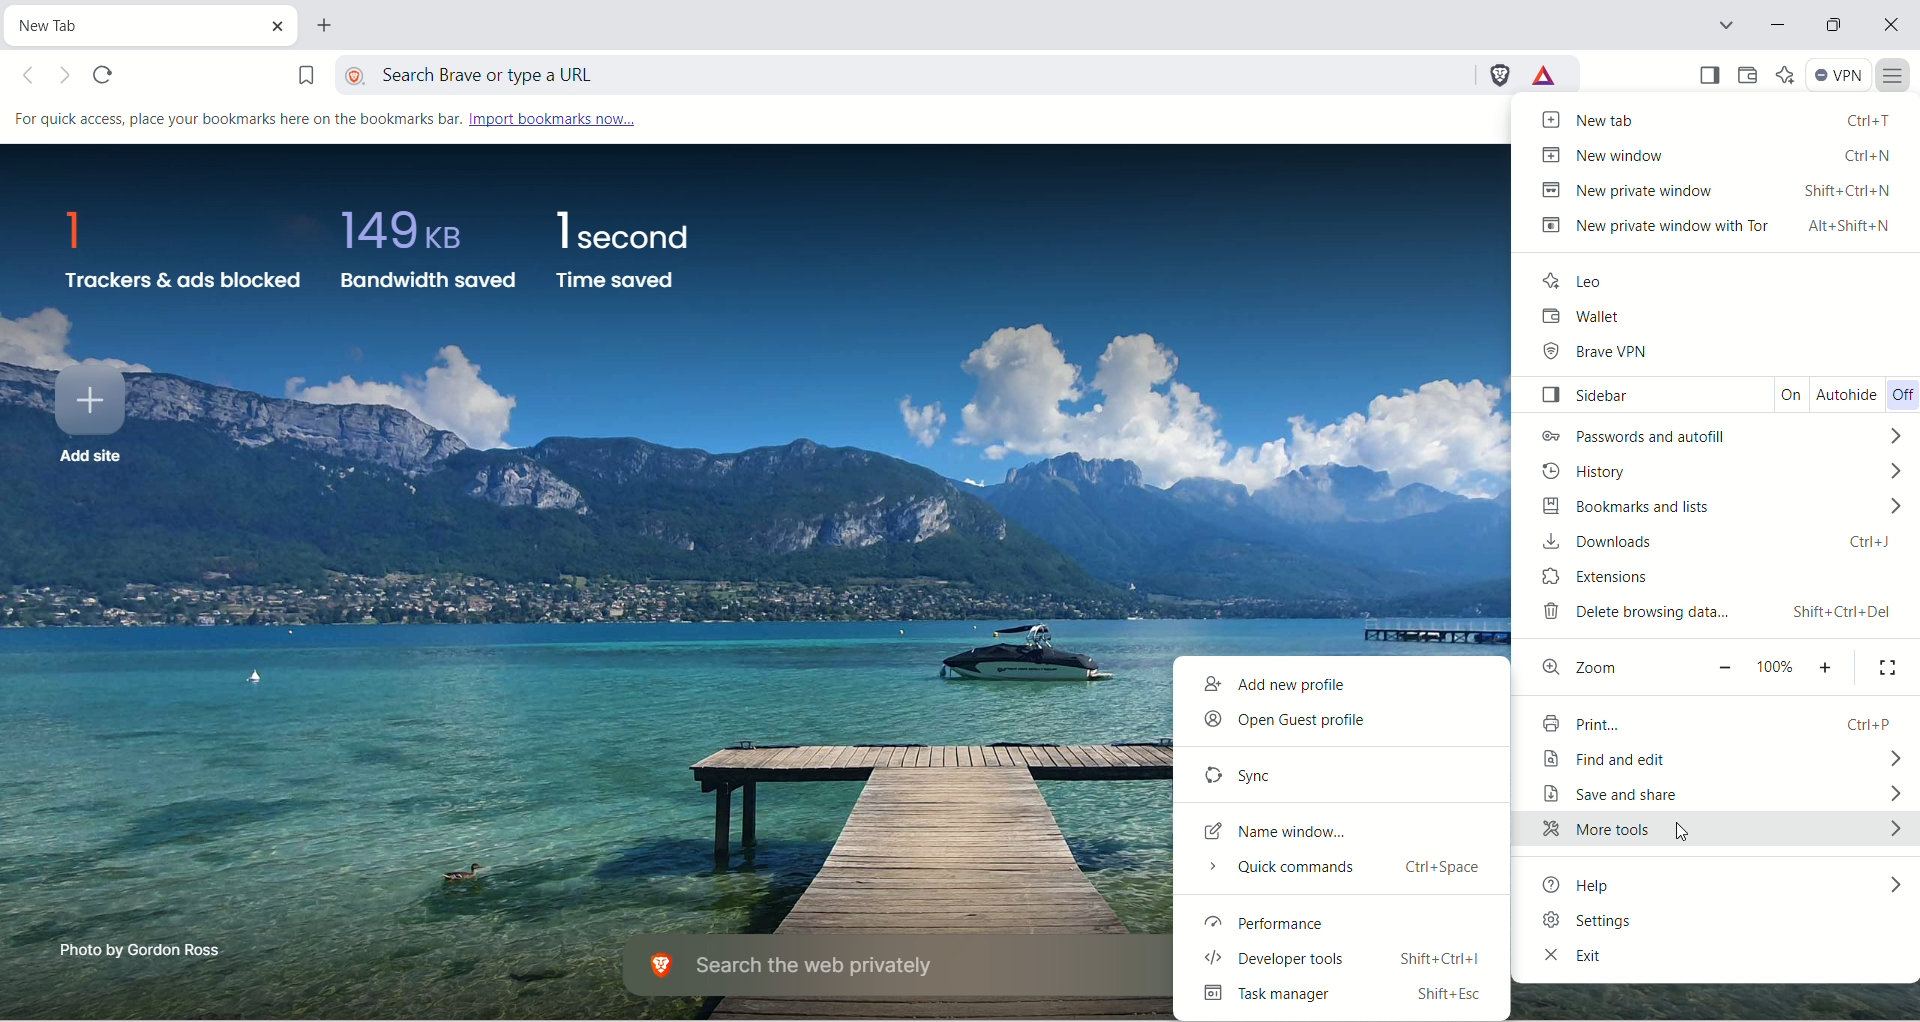  I want to click on rewards, so click(1546, 74).